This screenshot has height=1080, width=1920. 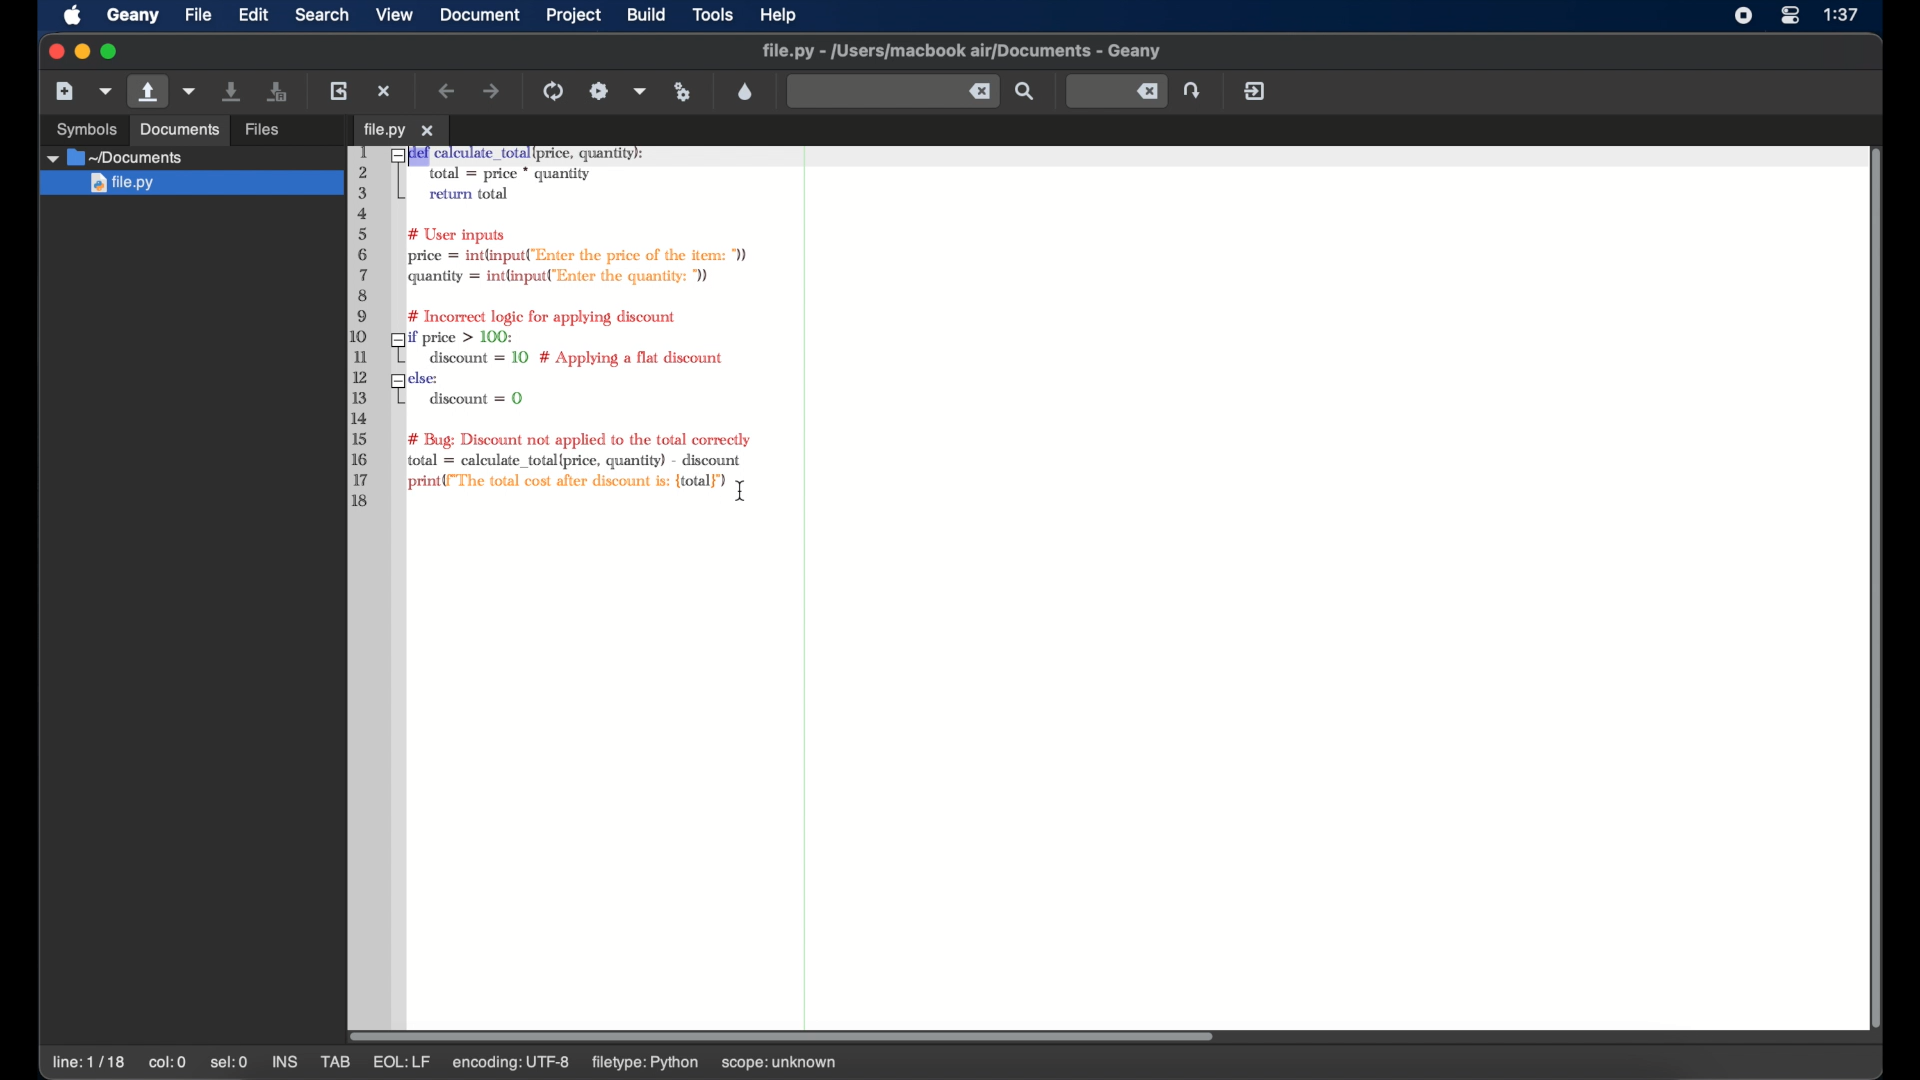 I want to click on help, so click(x=779, y=15).